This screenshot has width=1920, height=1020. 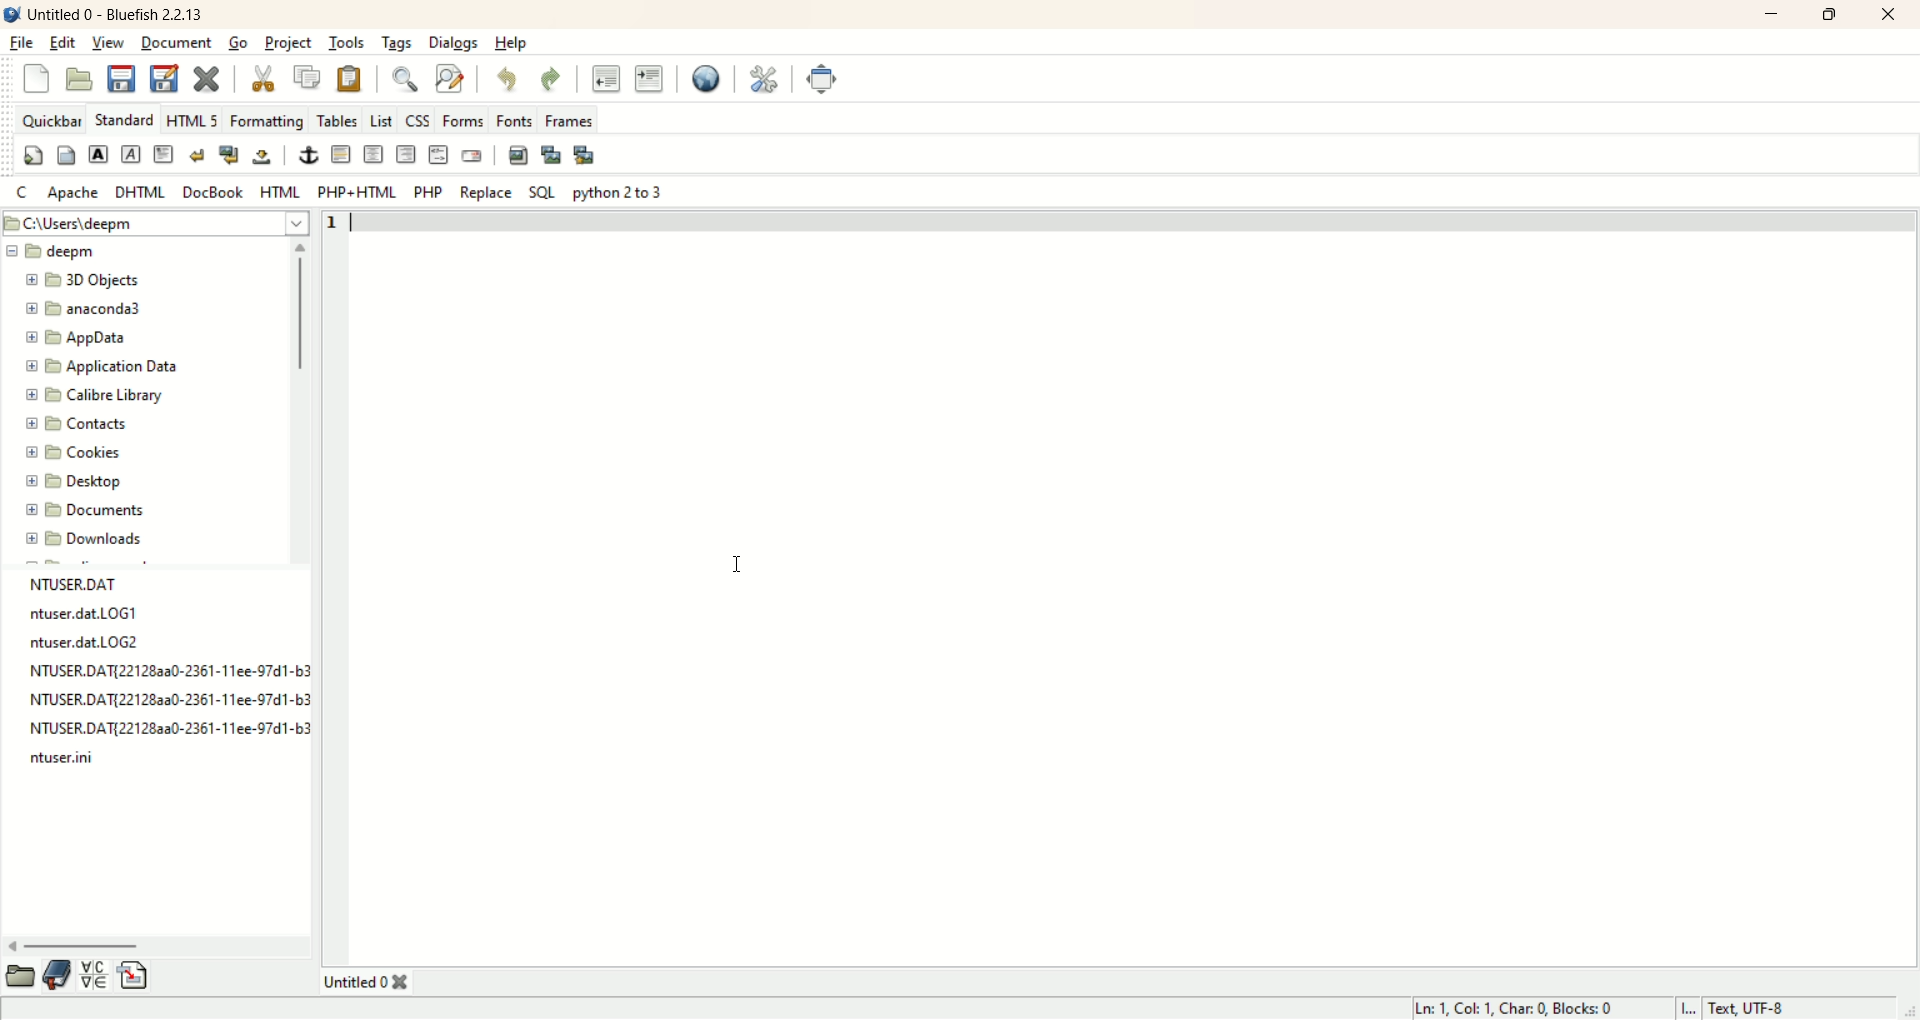 I want to click on tables, so click(x=340, y=122).